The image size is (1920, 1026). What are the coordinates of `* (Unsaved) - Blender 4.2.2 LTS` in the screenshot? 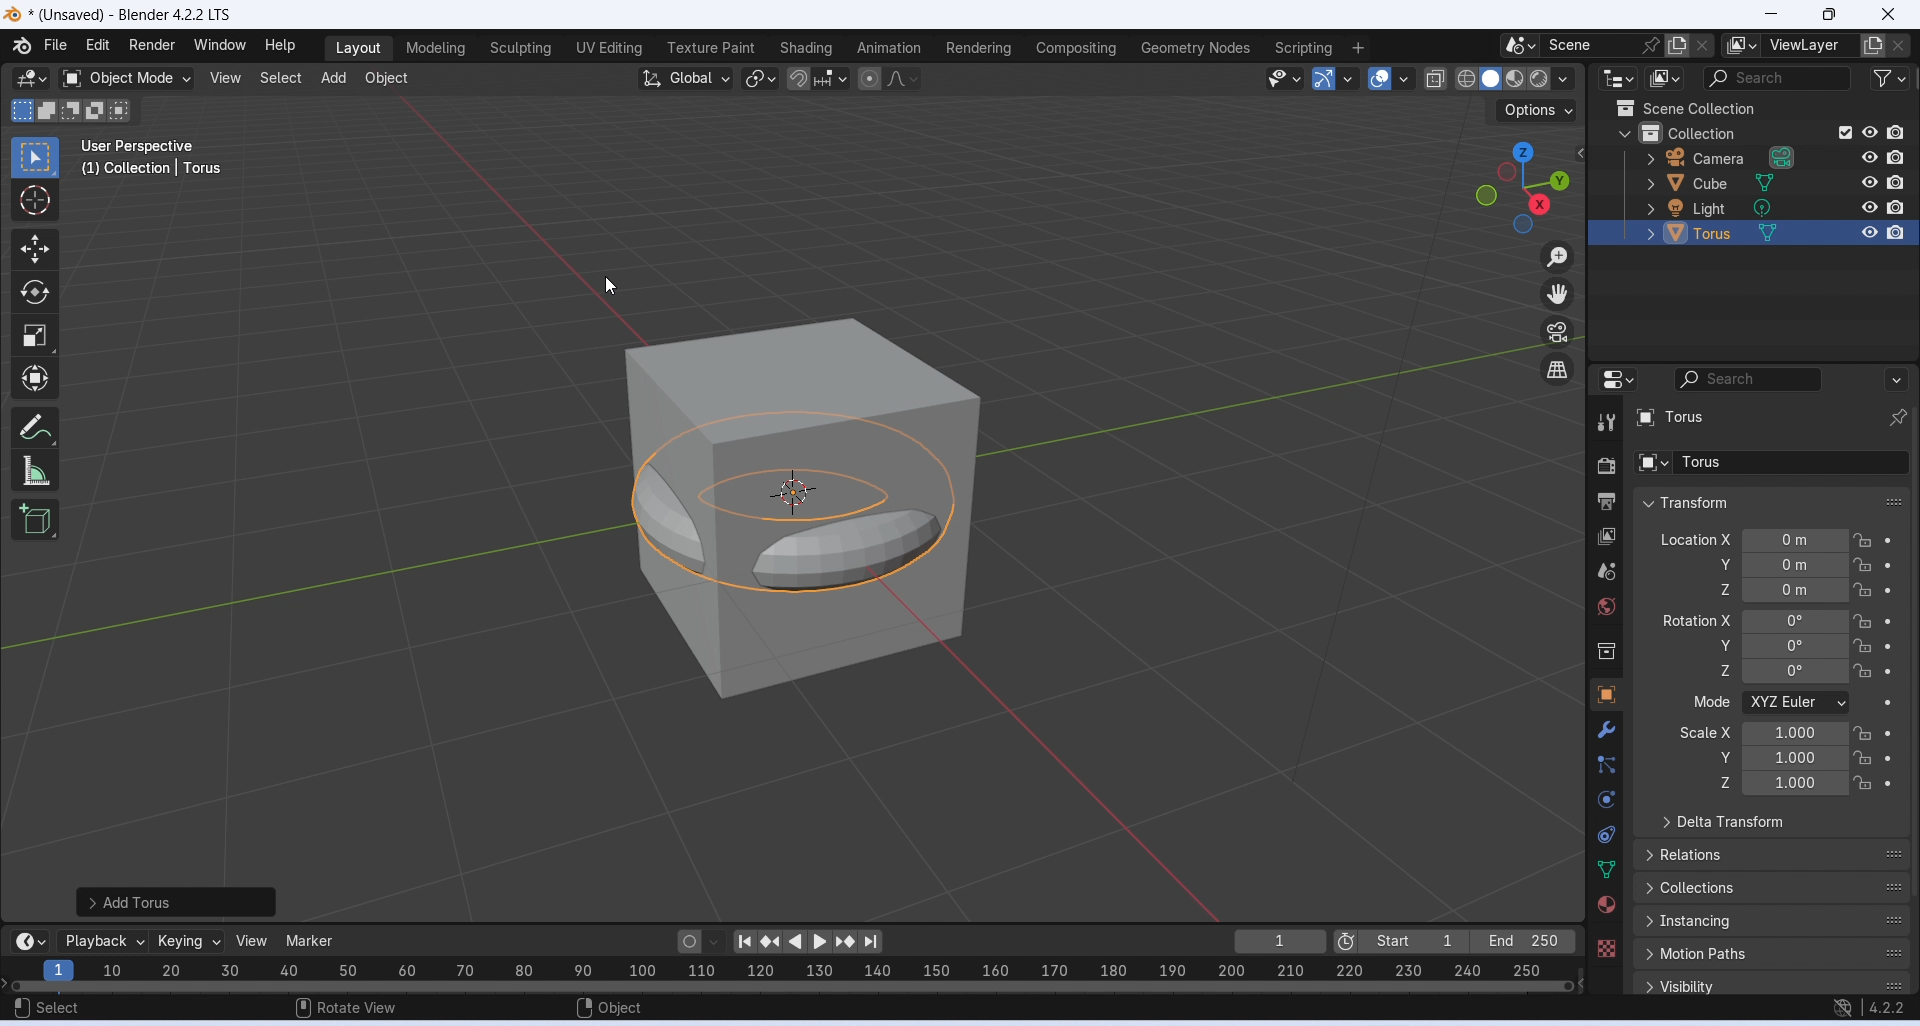 It's located at (135, 15).